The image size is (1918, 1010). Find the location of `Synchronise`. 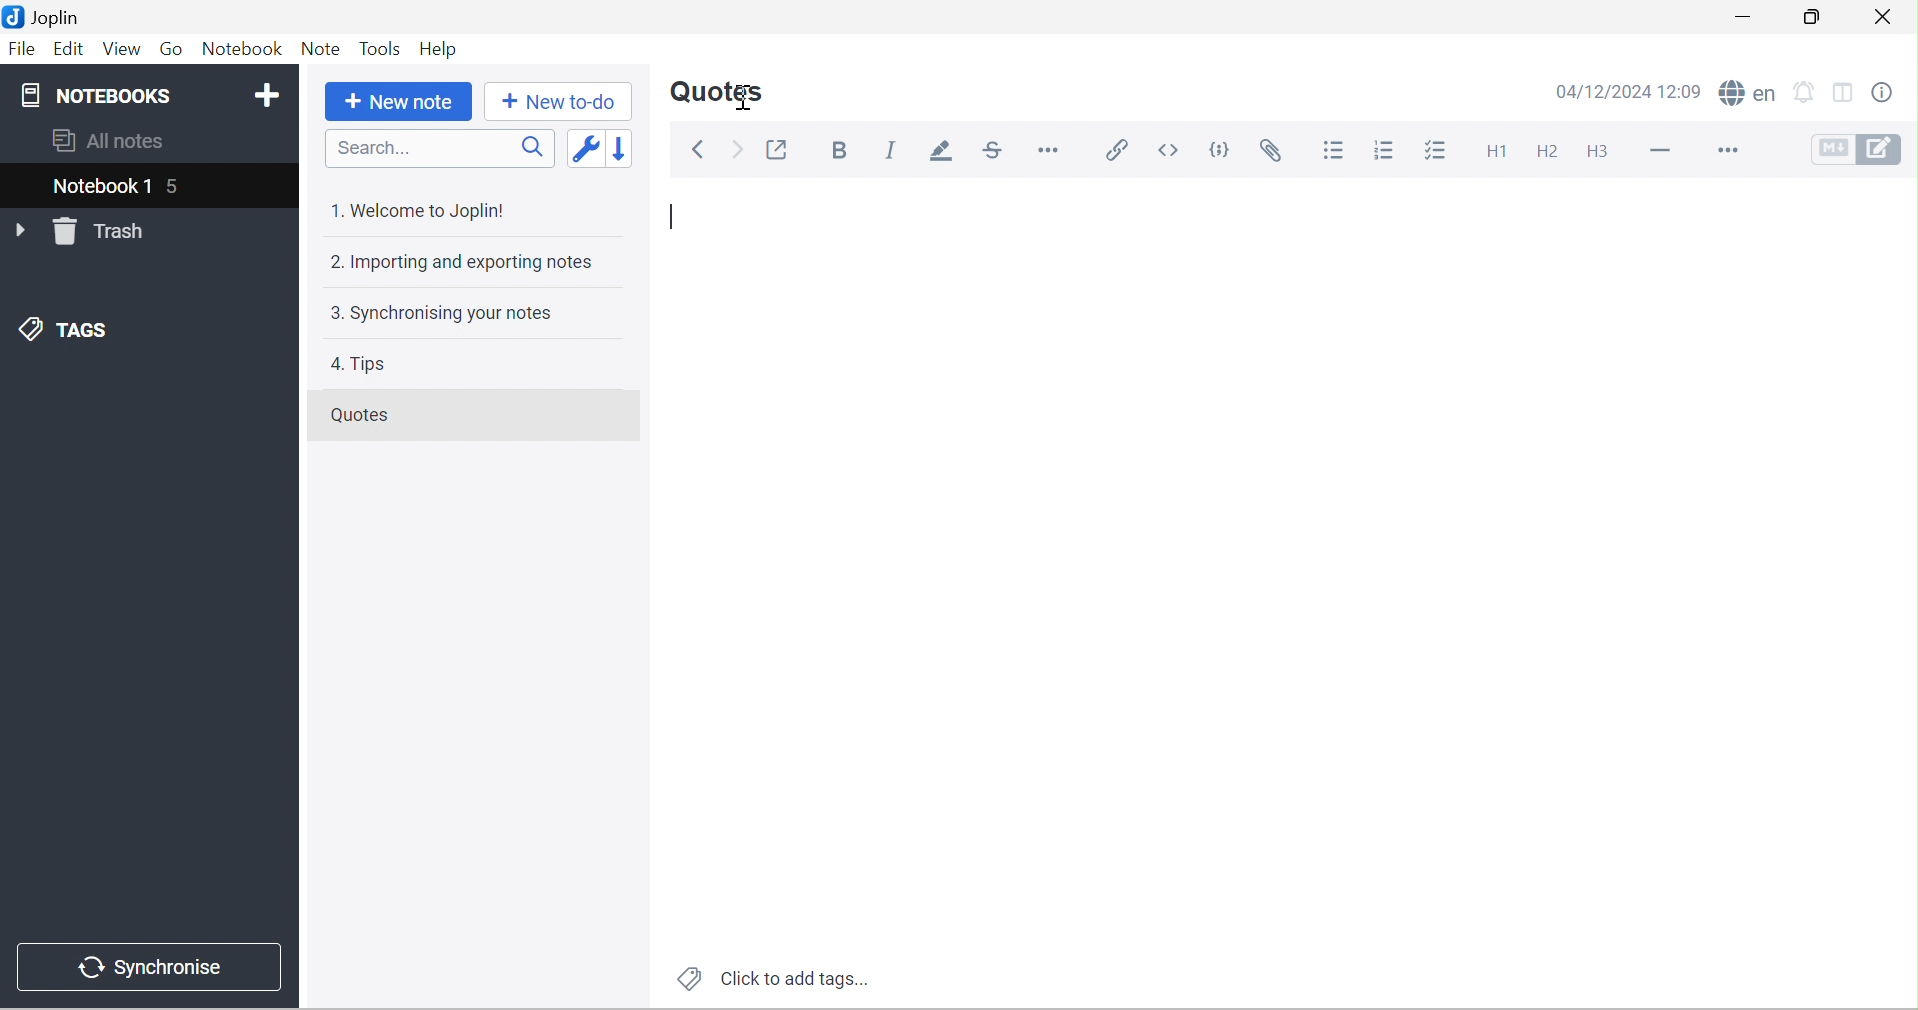

Synchronise is located at coordinates (155, 970).